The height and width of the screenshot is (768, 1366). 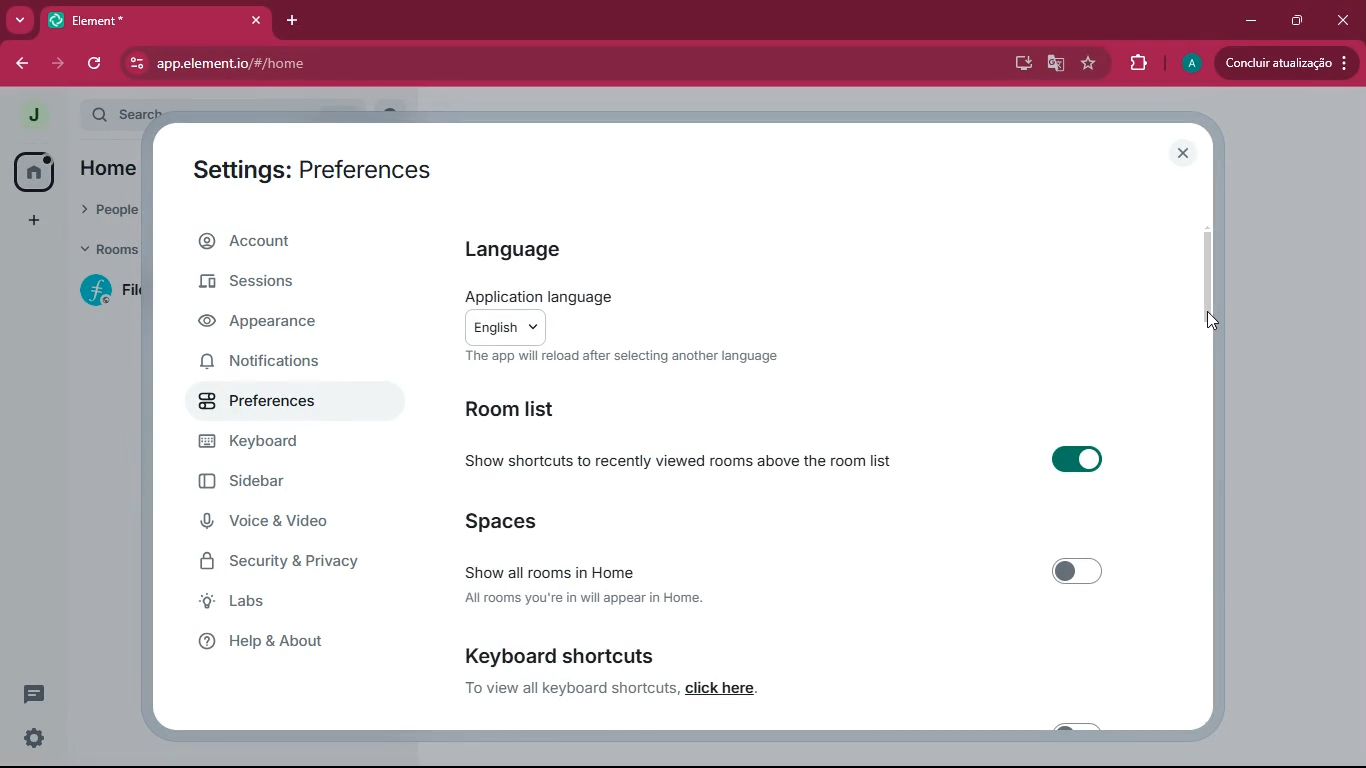 I want to click on language, so click(x=529, y=247).